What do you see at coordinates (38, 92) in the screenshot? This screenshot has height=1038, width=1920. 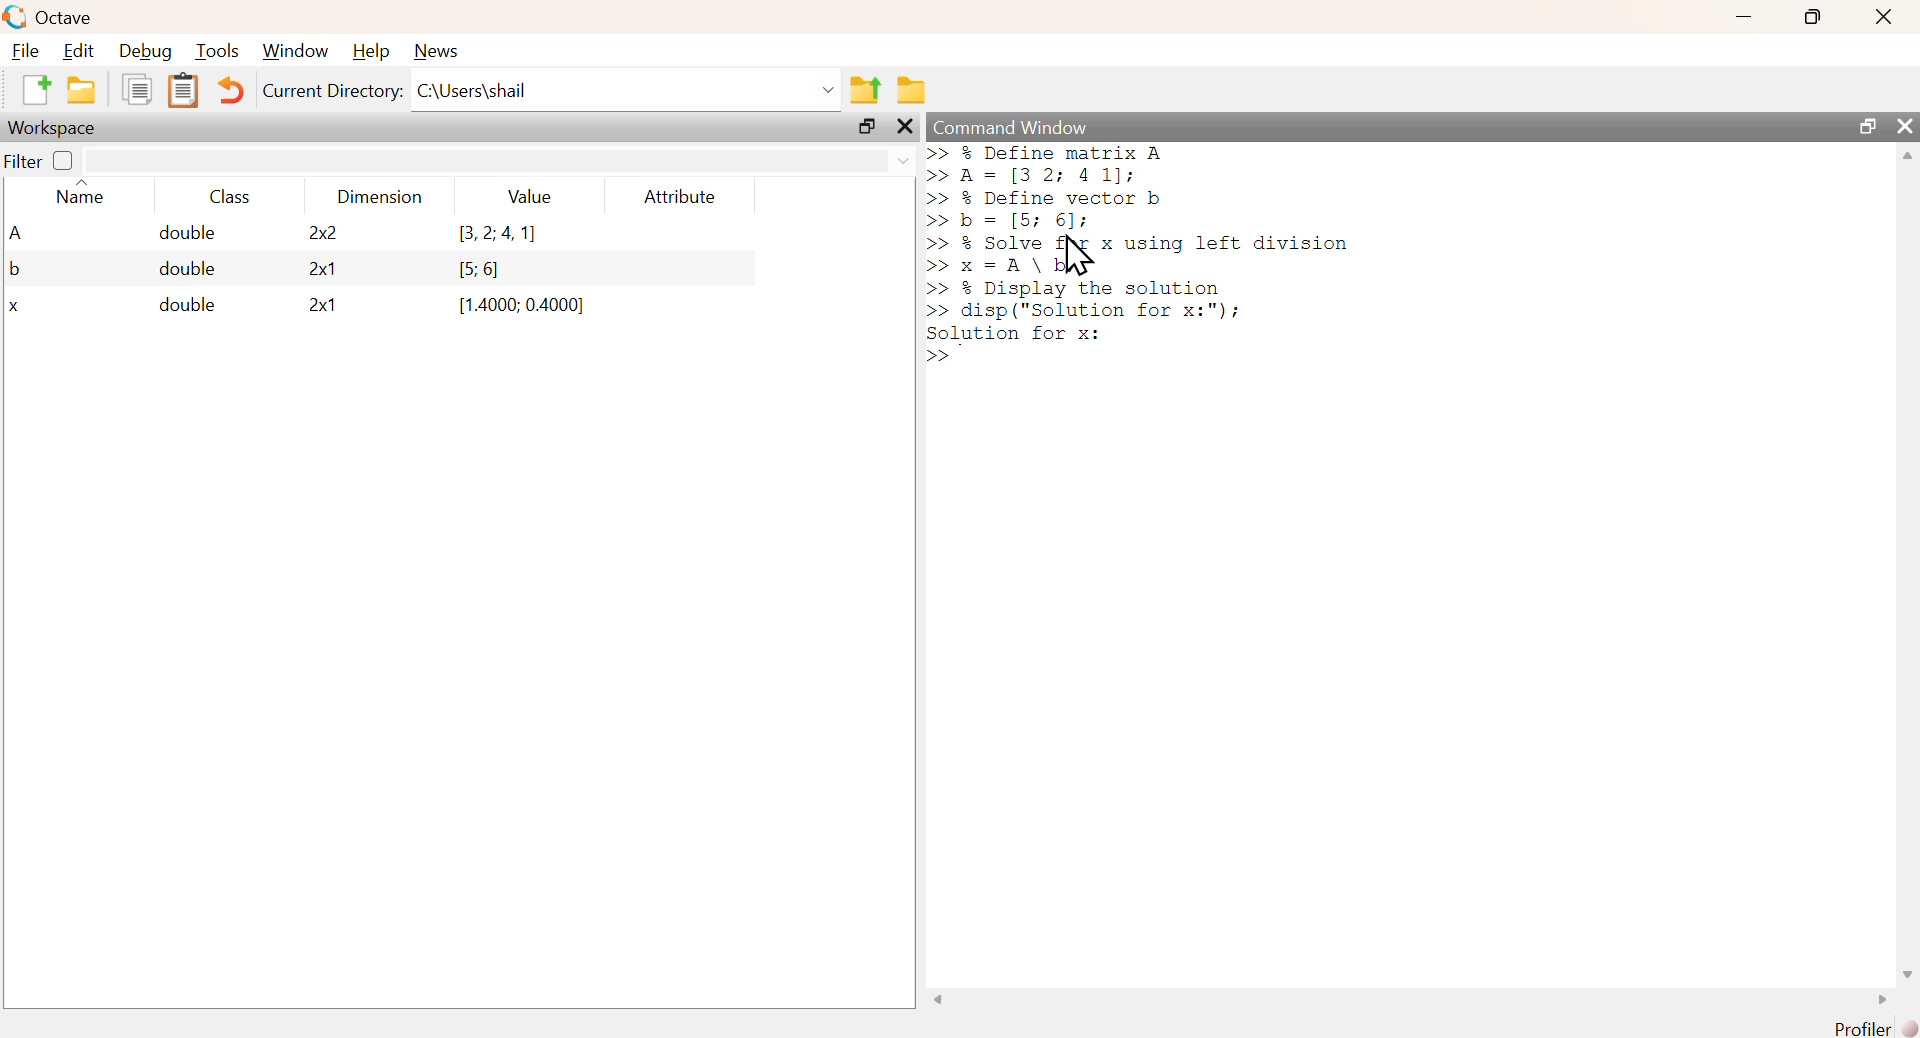 I see `new script` at bounding box center [38, 92].